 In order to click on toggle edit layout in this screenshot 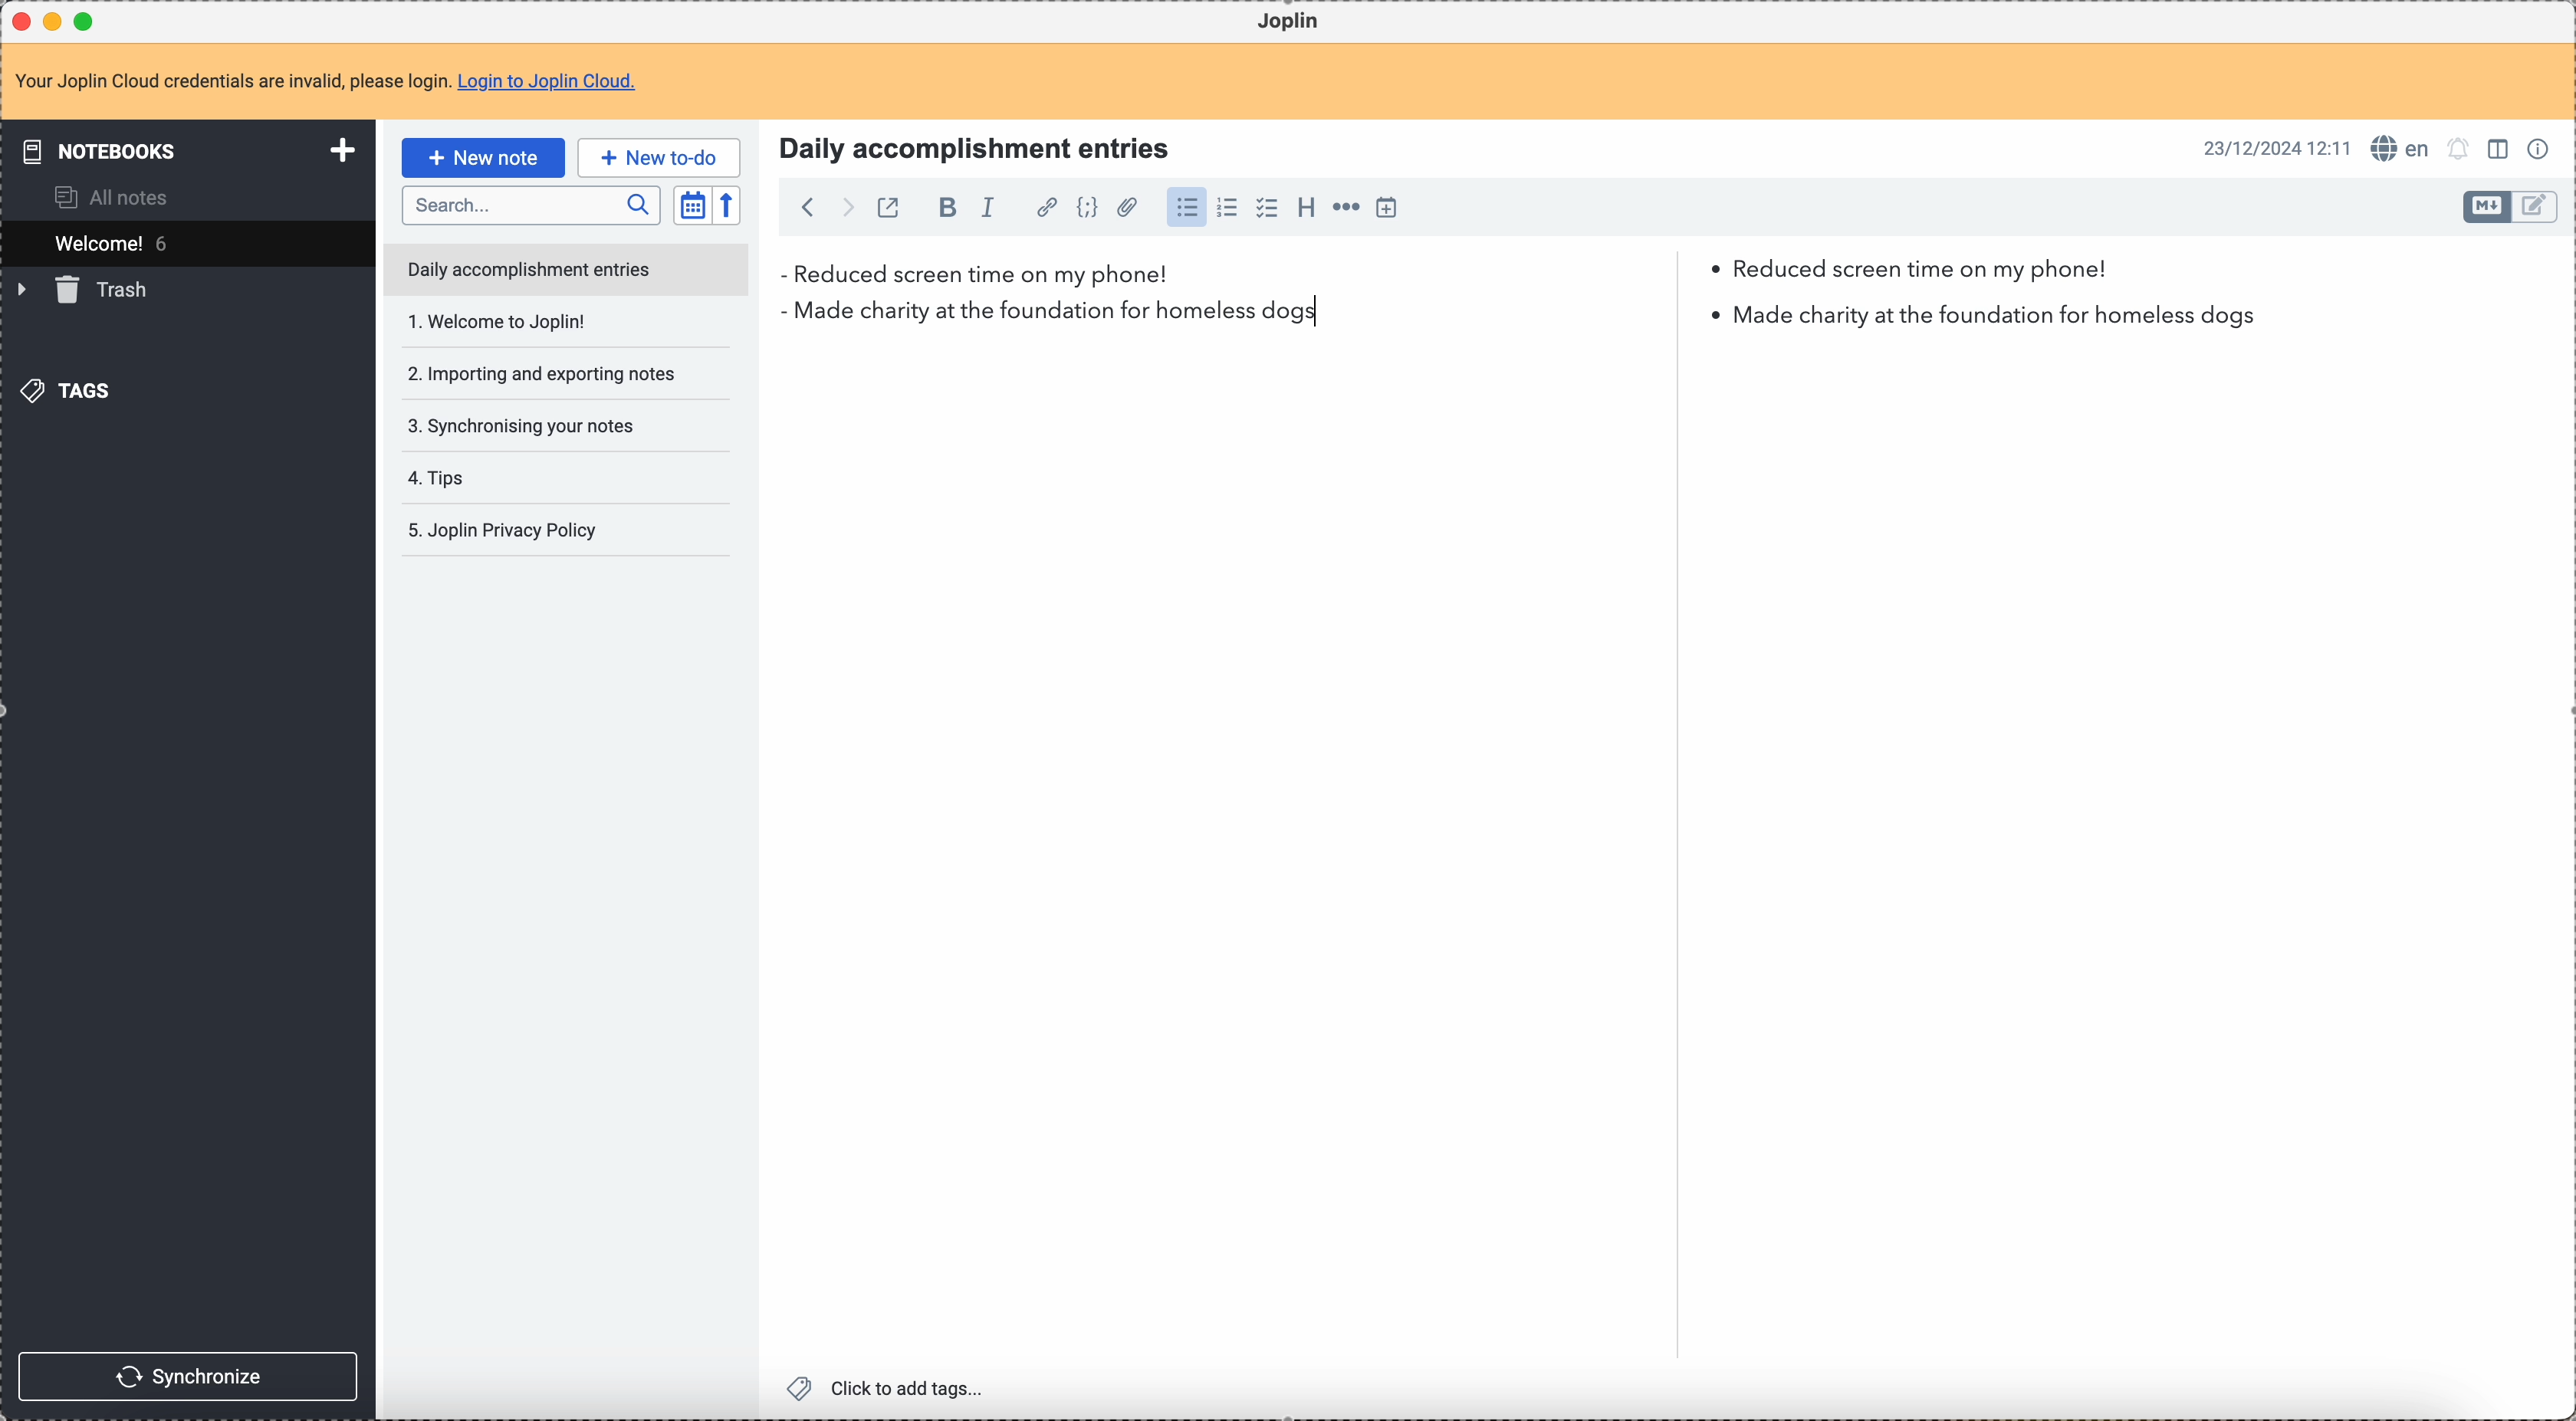, I will do `click(2488, 207)`.